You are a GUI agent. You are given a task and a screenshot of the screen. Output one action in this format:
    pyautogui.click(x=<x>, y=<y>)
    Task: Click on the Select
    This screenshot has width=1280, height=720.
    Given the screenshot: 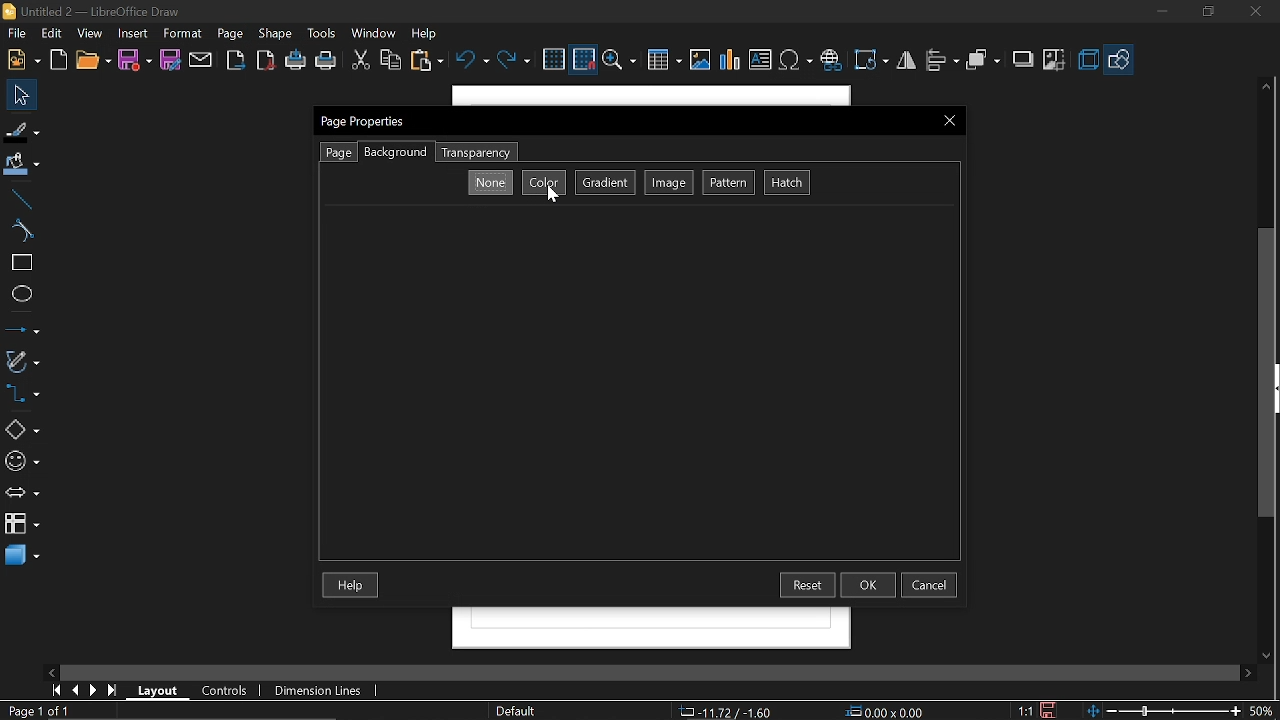 What is the action you would take?
    pyautogui.click(x=22, y=95)
    